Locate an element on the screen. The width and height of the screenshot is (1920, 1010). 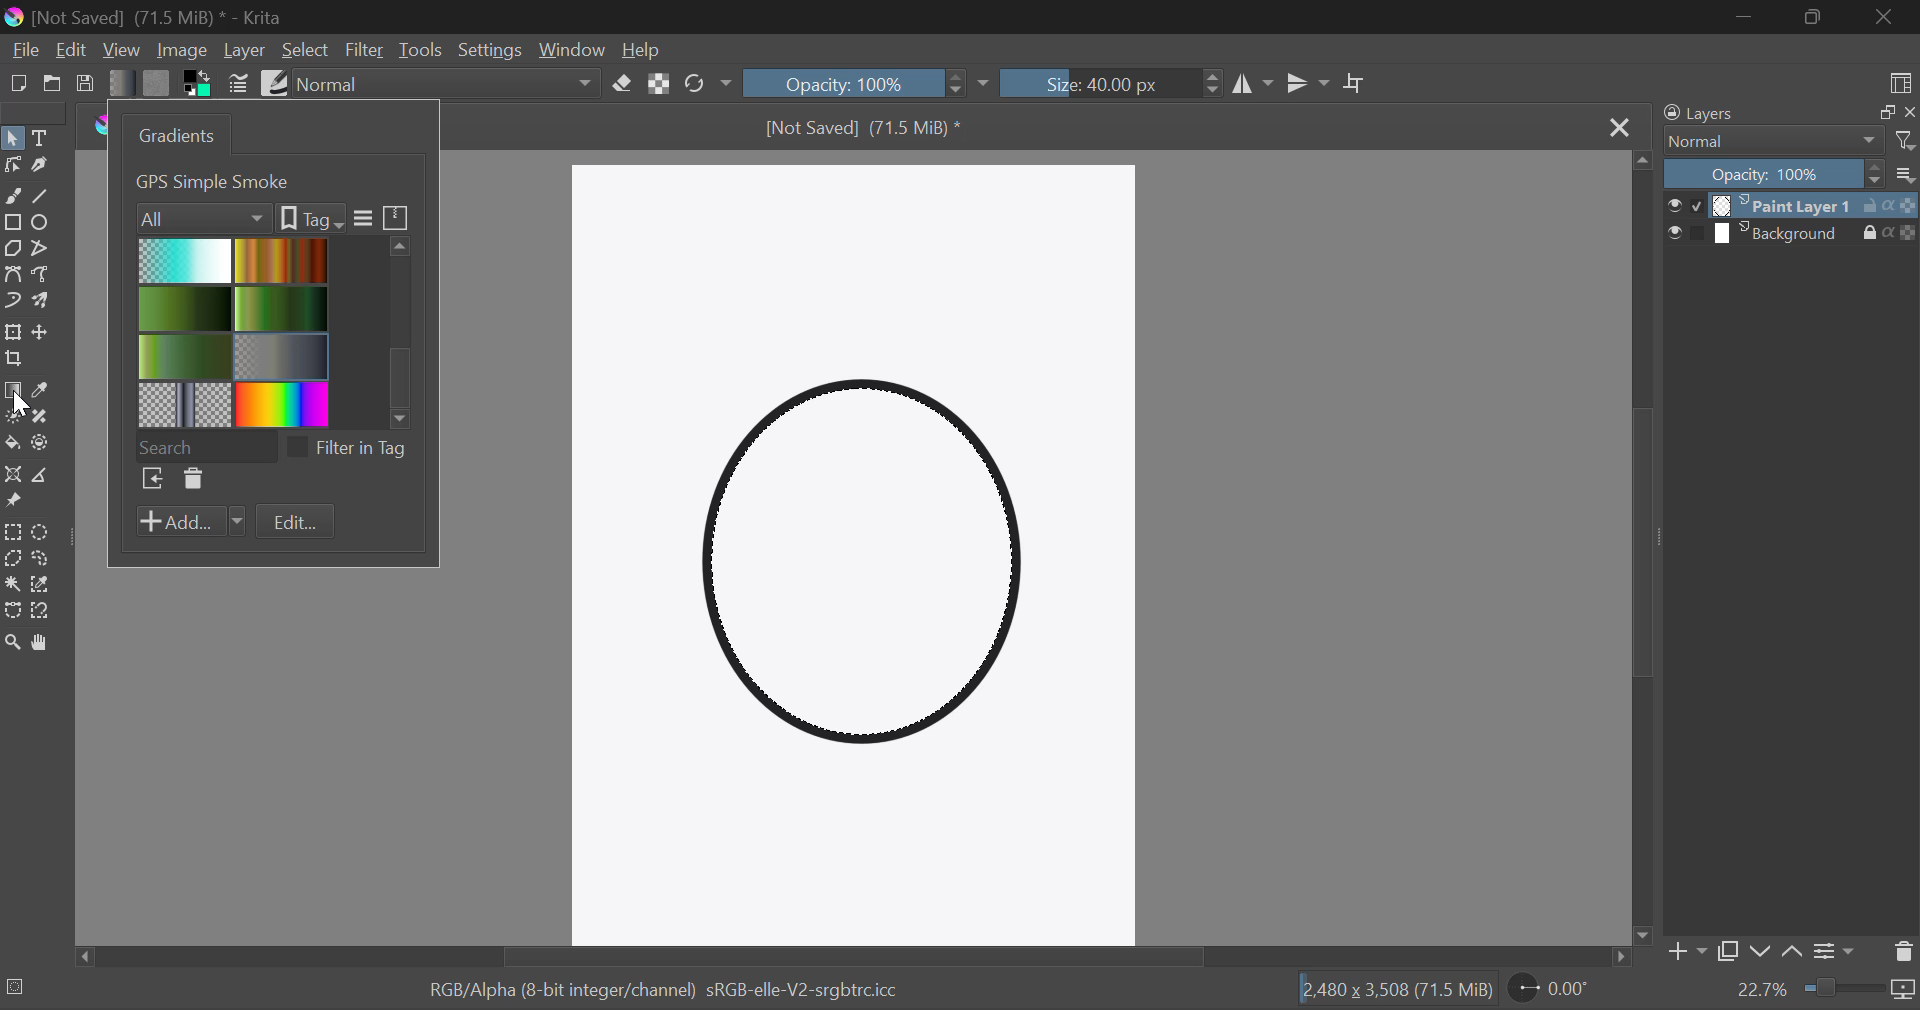
Elipses is located at coordinates (46, 224).